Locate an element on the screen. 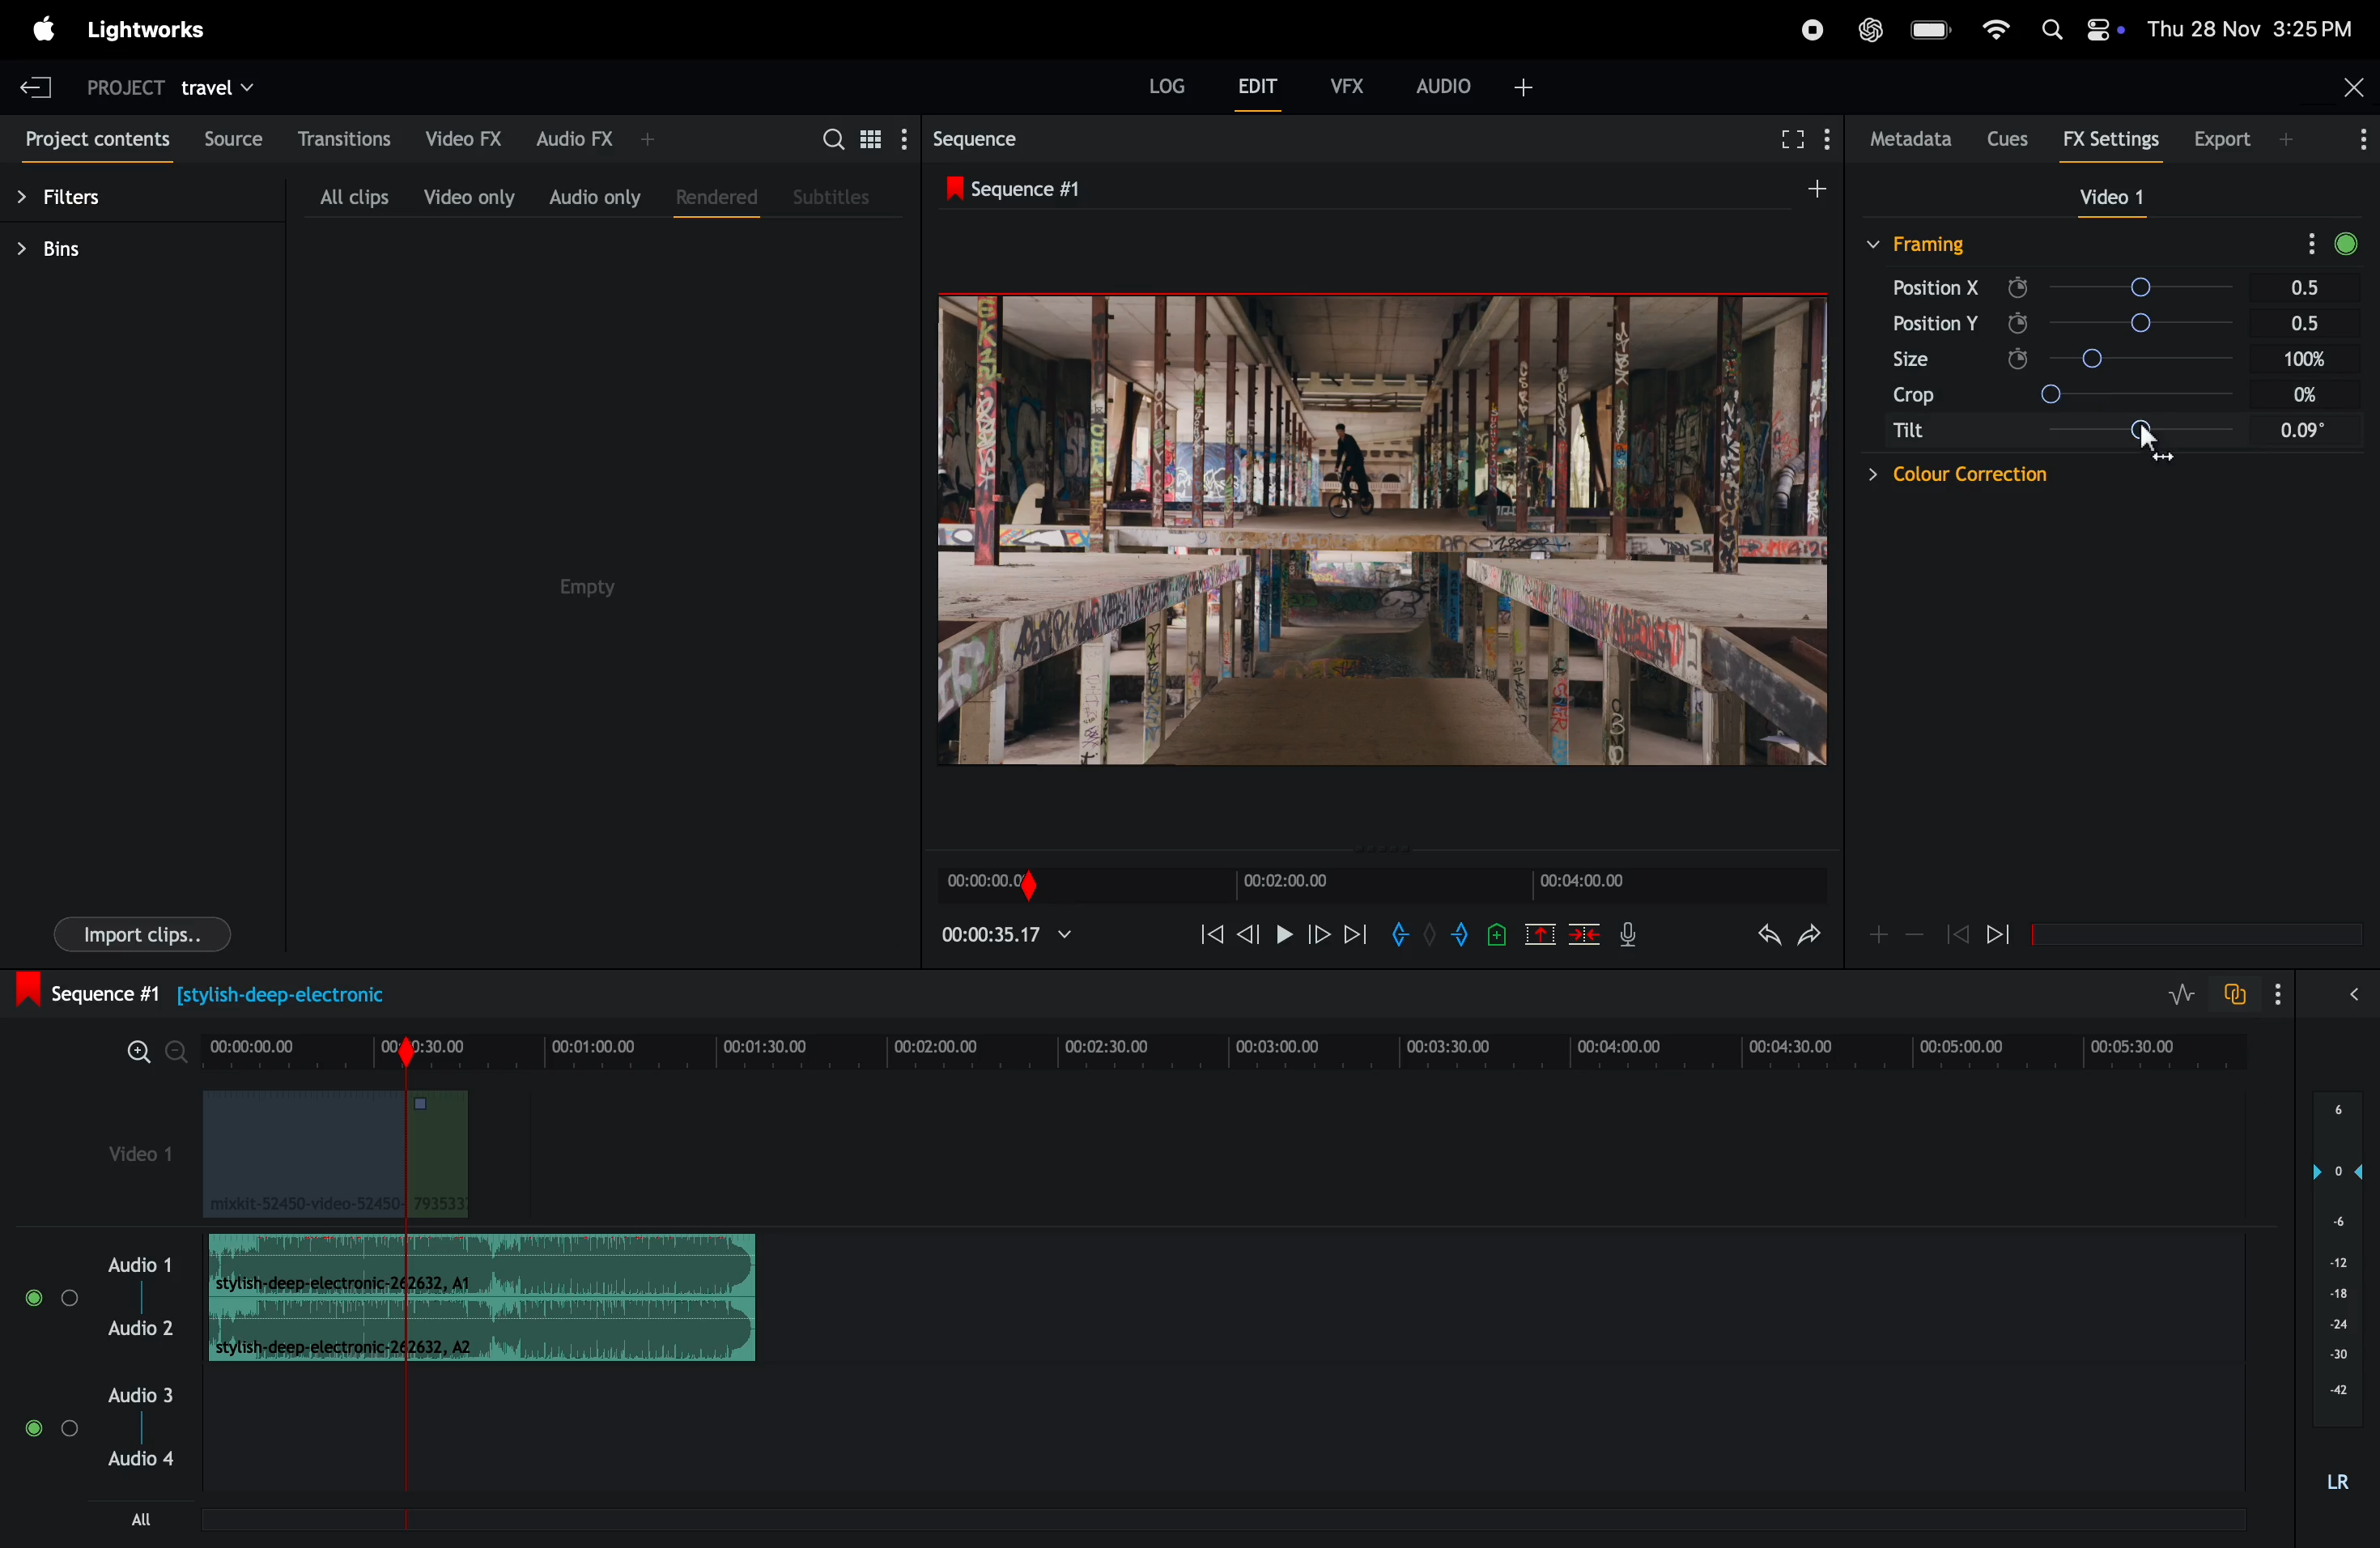  apple widgets is located at coordinates (2076, 31).